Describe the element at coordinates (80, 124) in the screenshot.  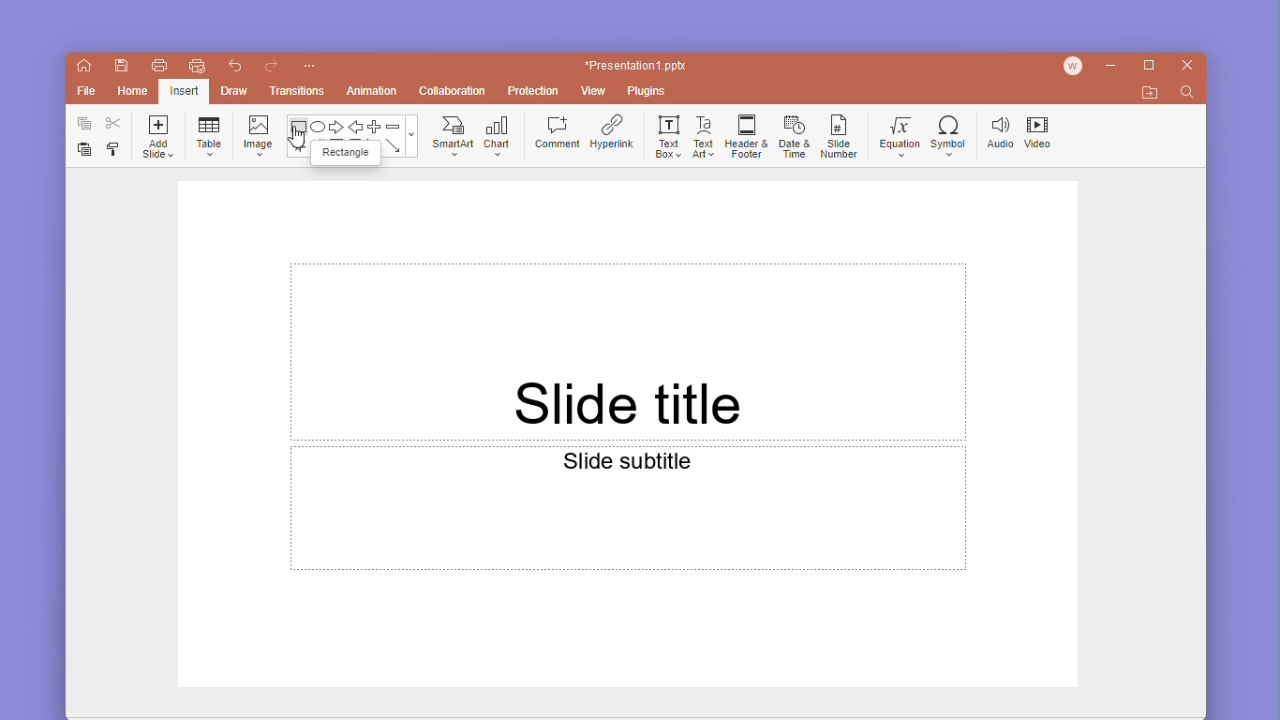
I see `copy` at that location.